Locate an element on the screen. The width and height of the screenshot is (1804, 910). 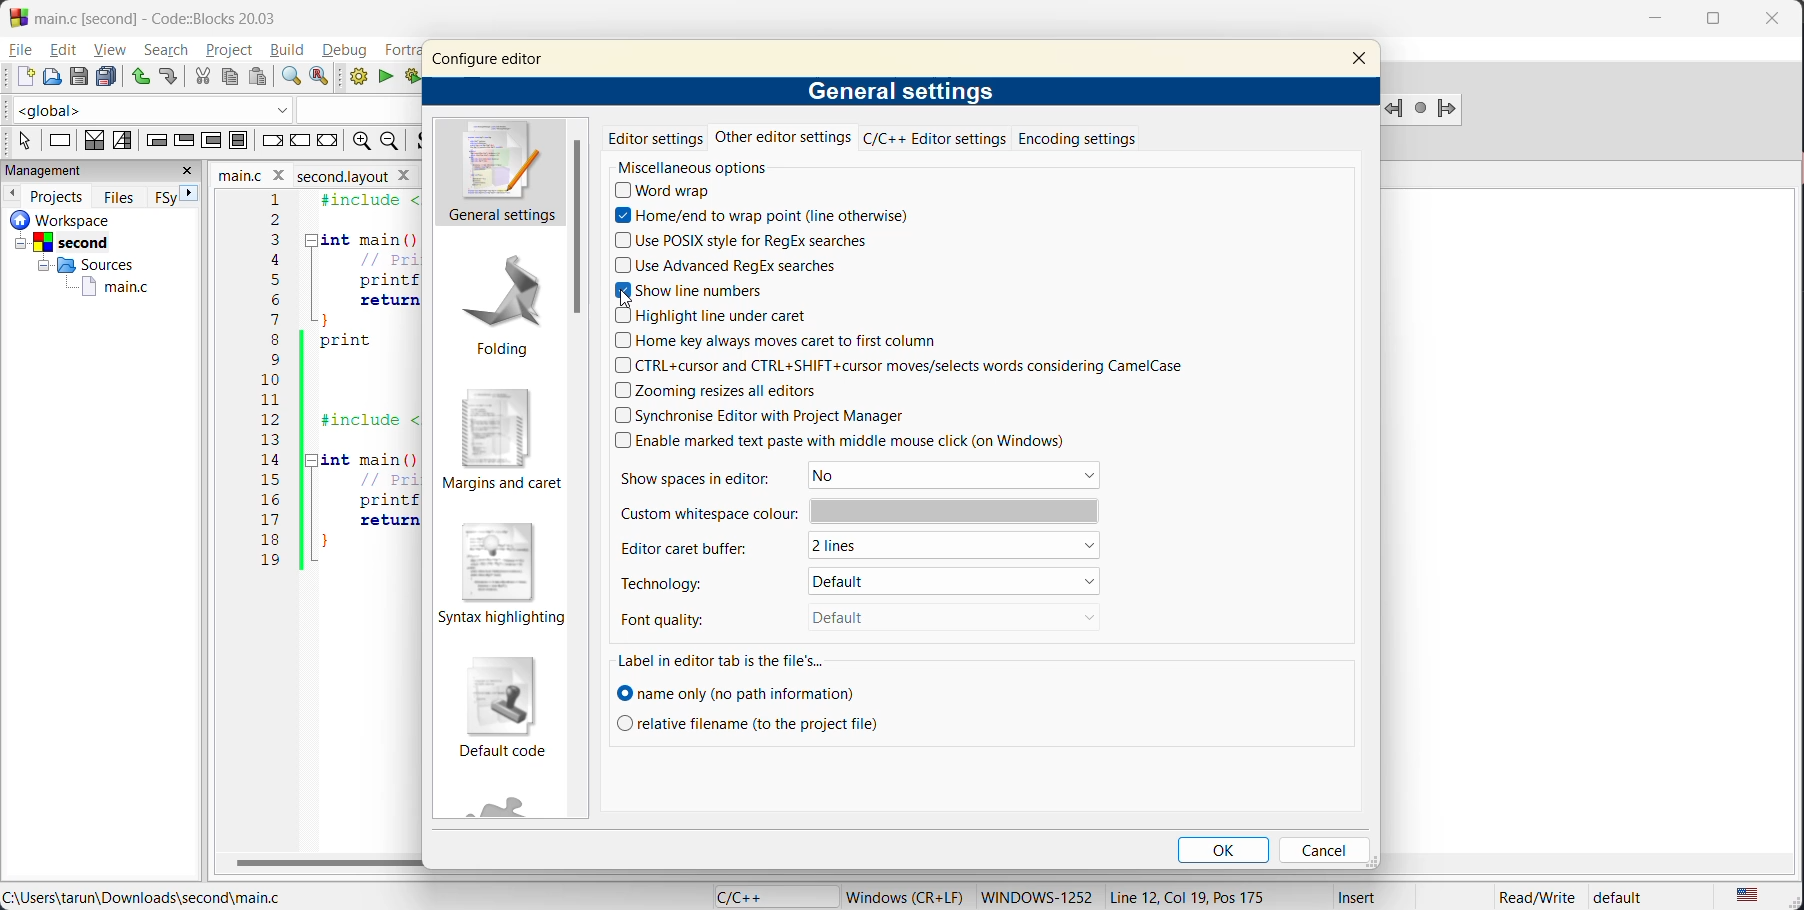
zoom out is located at coordinates (395, 142).